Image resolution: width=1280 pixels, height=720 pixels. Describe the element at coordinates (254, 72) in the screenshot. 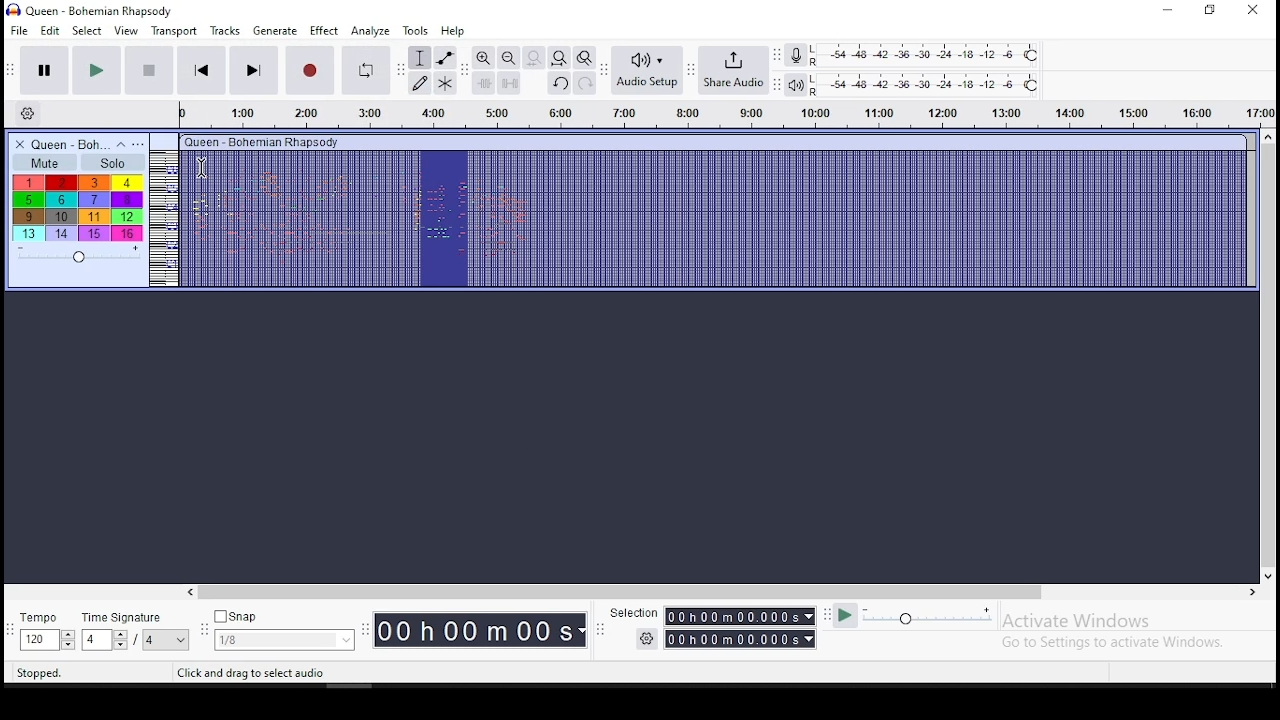

I see `skip to end` at that location.